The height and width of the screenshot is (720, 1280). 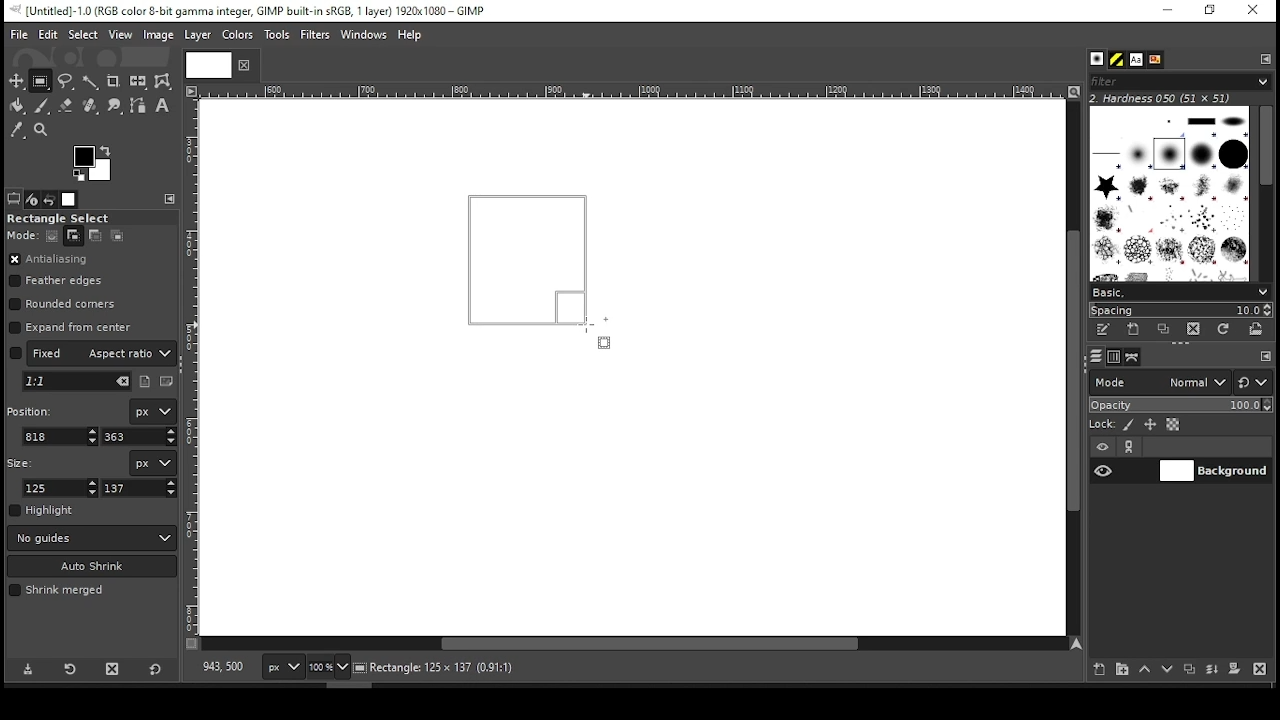 What do you see at coordinates (51, 200) in the screenshot?
I see `undo history` at bounding box center [51, 200].